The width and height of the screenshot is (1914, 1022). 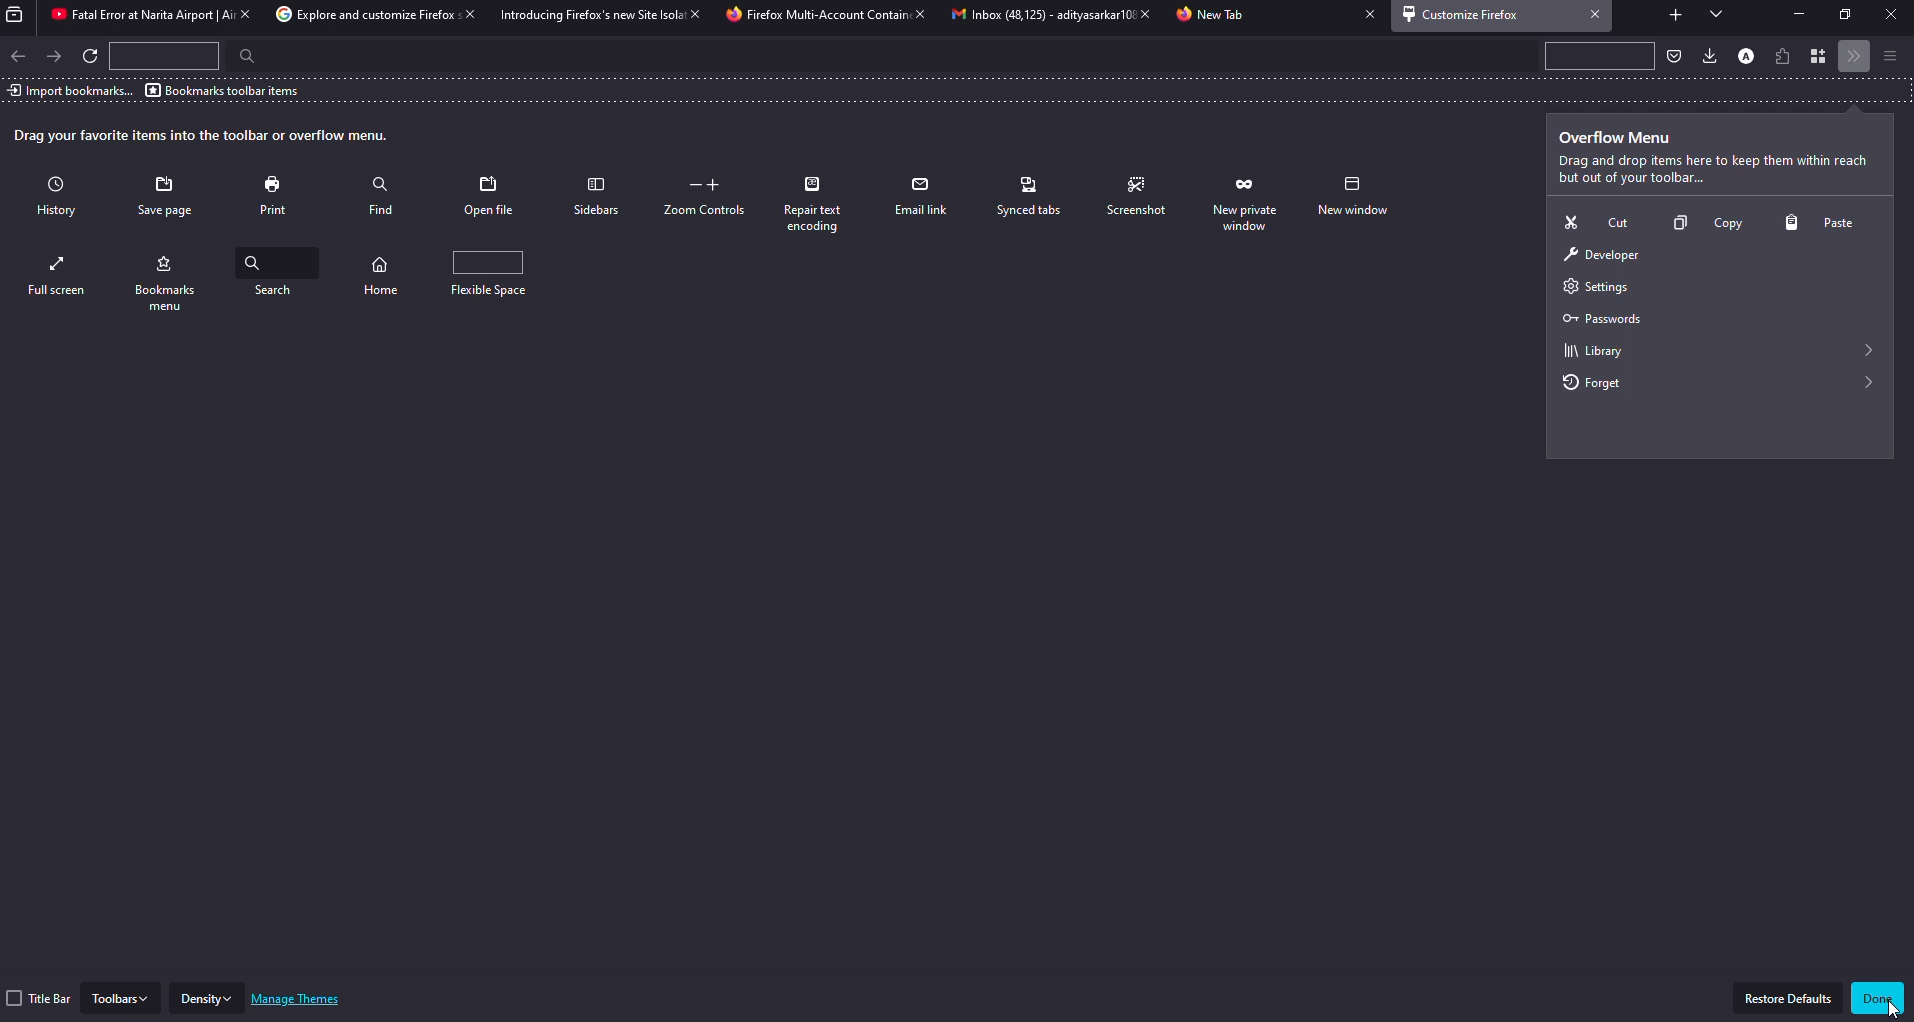 I want to click on done, so click(x=1880, y=997).